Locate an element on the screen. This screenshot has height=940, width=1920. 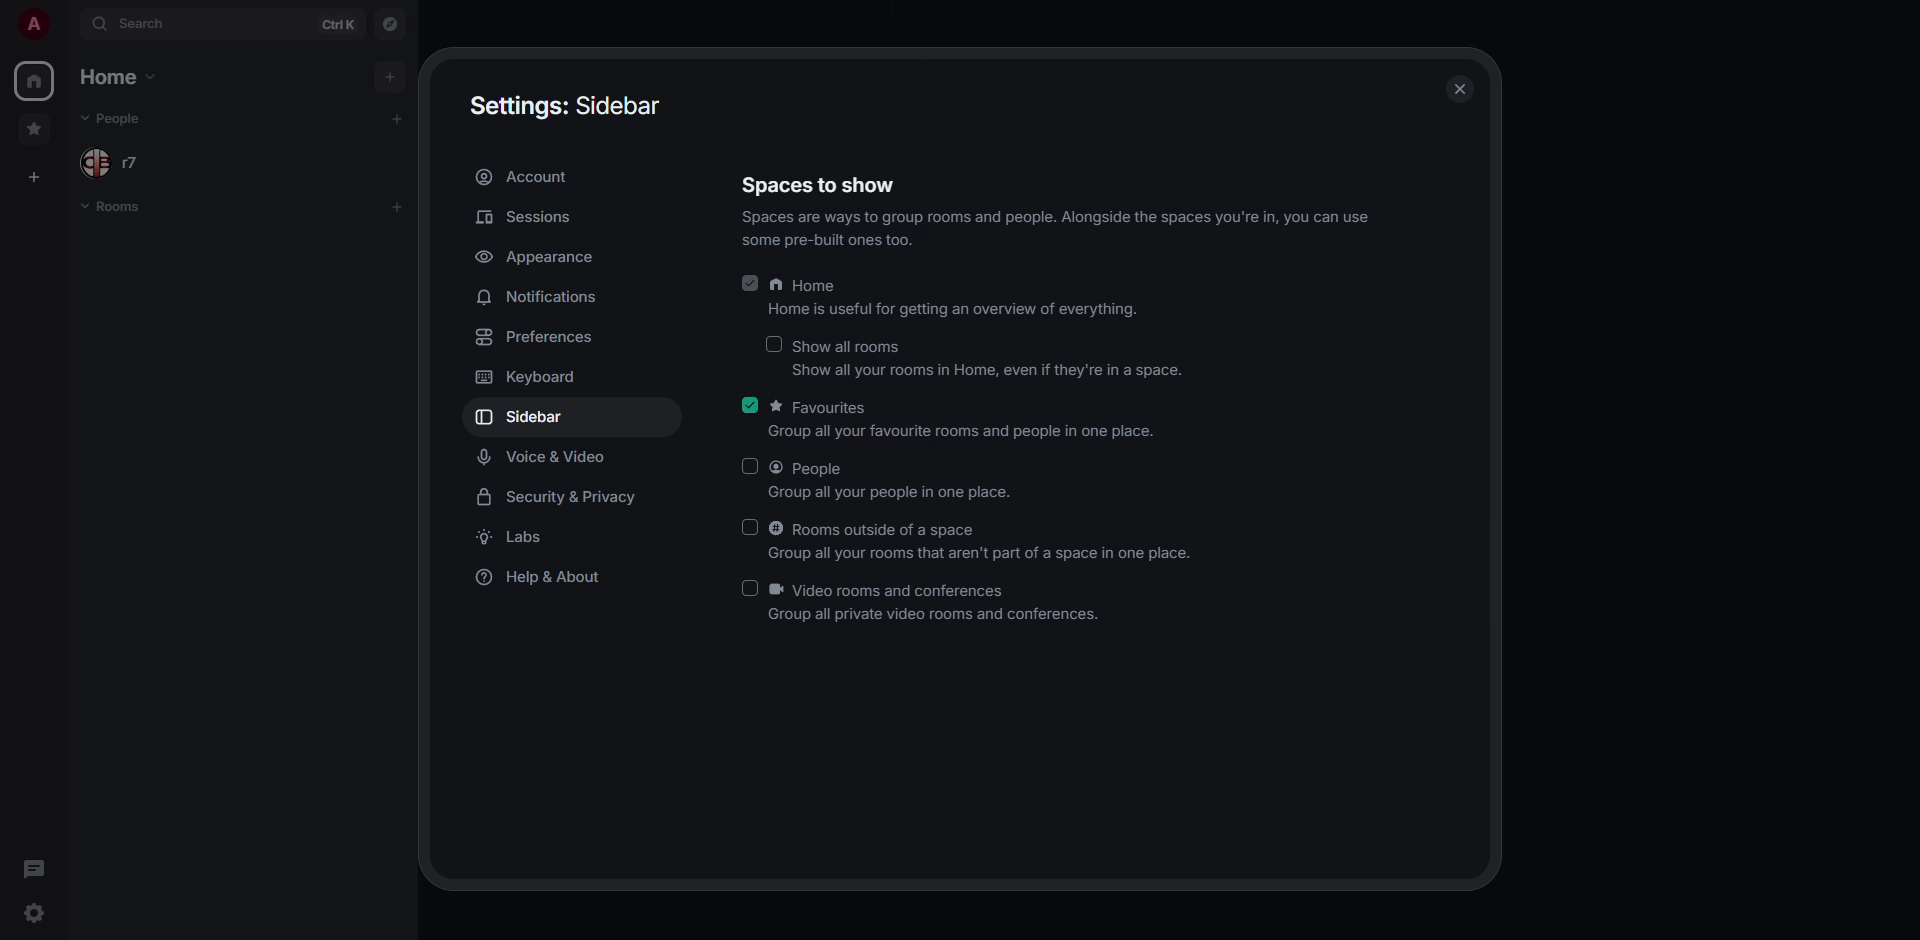
Spaces to show is located at coordinates (816, 185).